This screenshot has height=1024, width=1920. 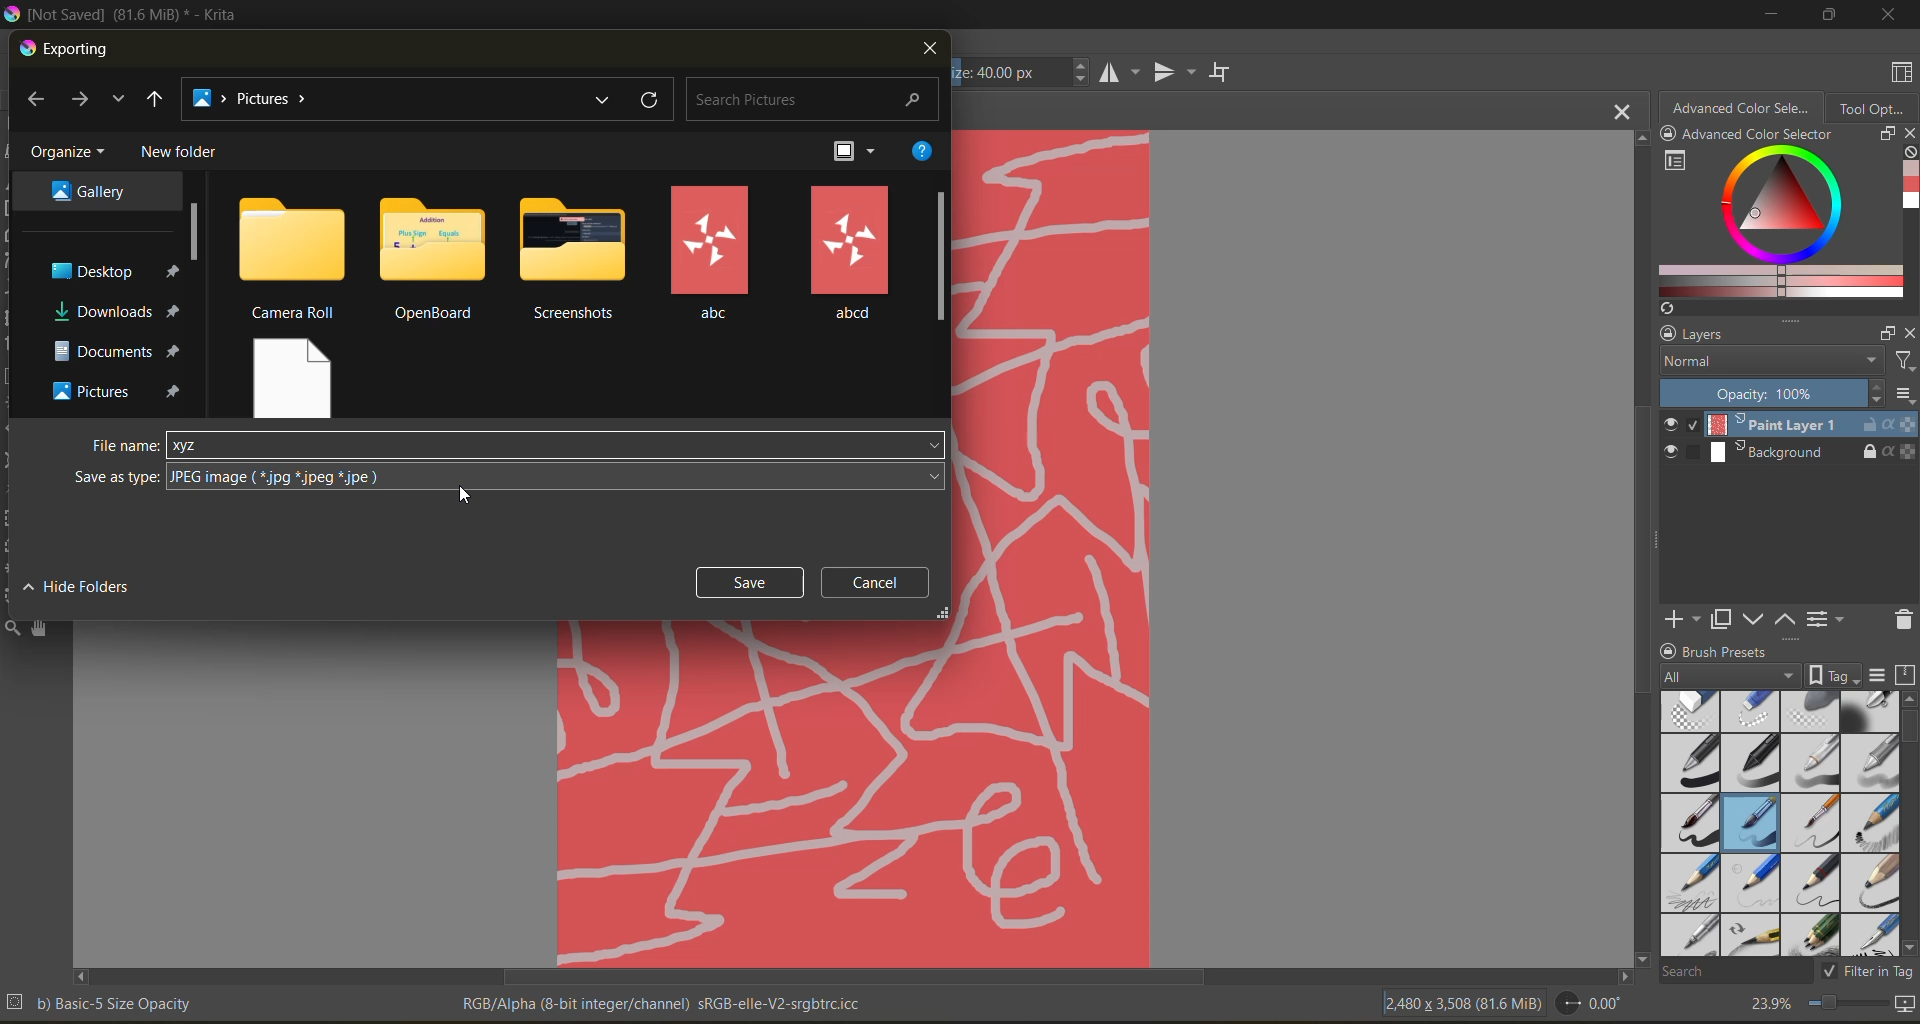 I want to click on show tag, so click(x=1831, y=674).